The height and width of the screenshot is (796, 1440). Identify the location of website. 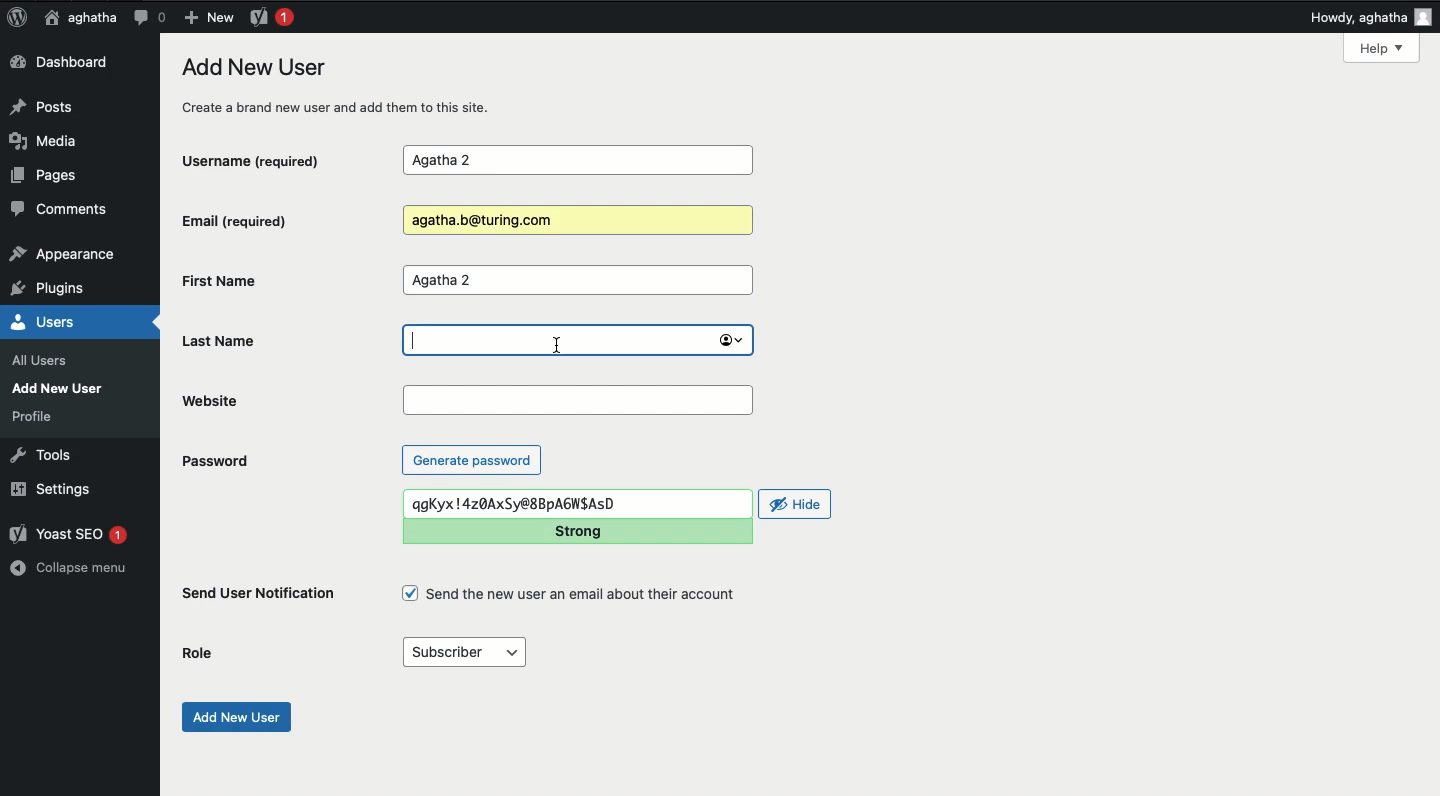
(580, 401).